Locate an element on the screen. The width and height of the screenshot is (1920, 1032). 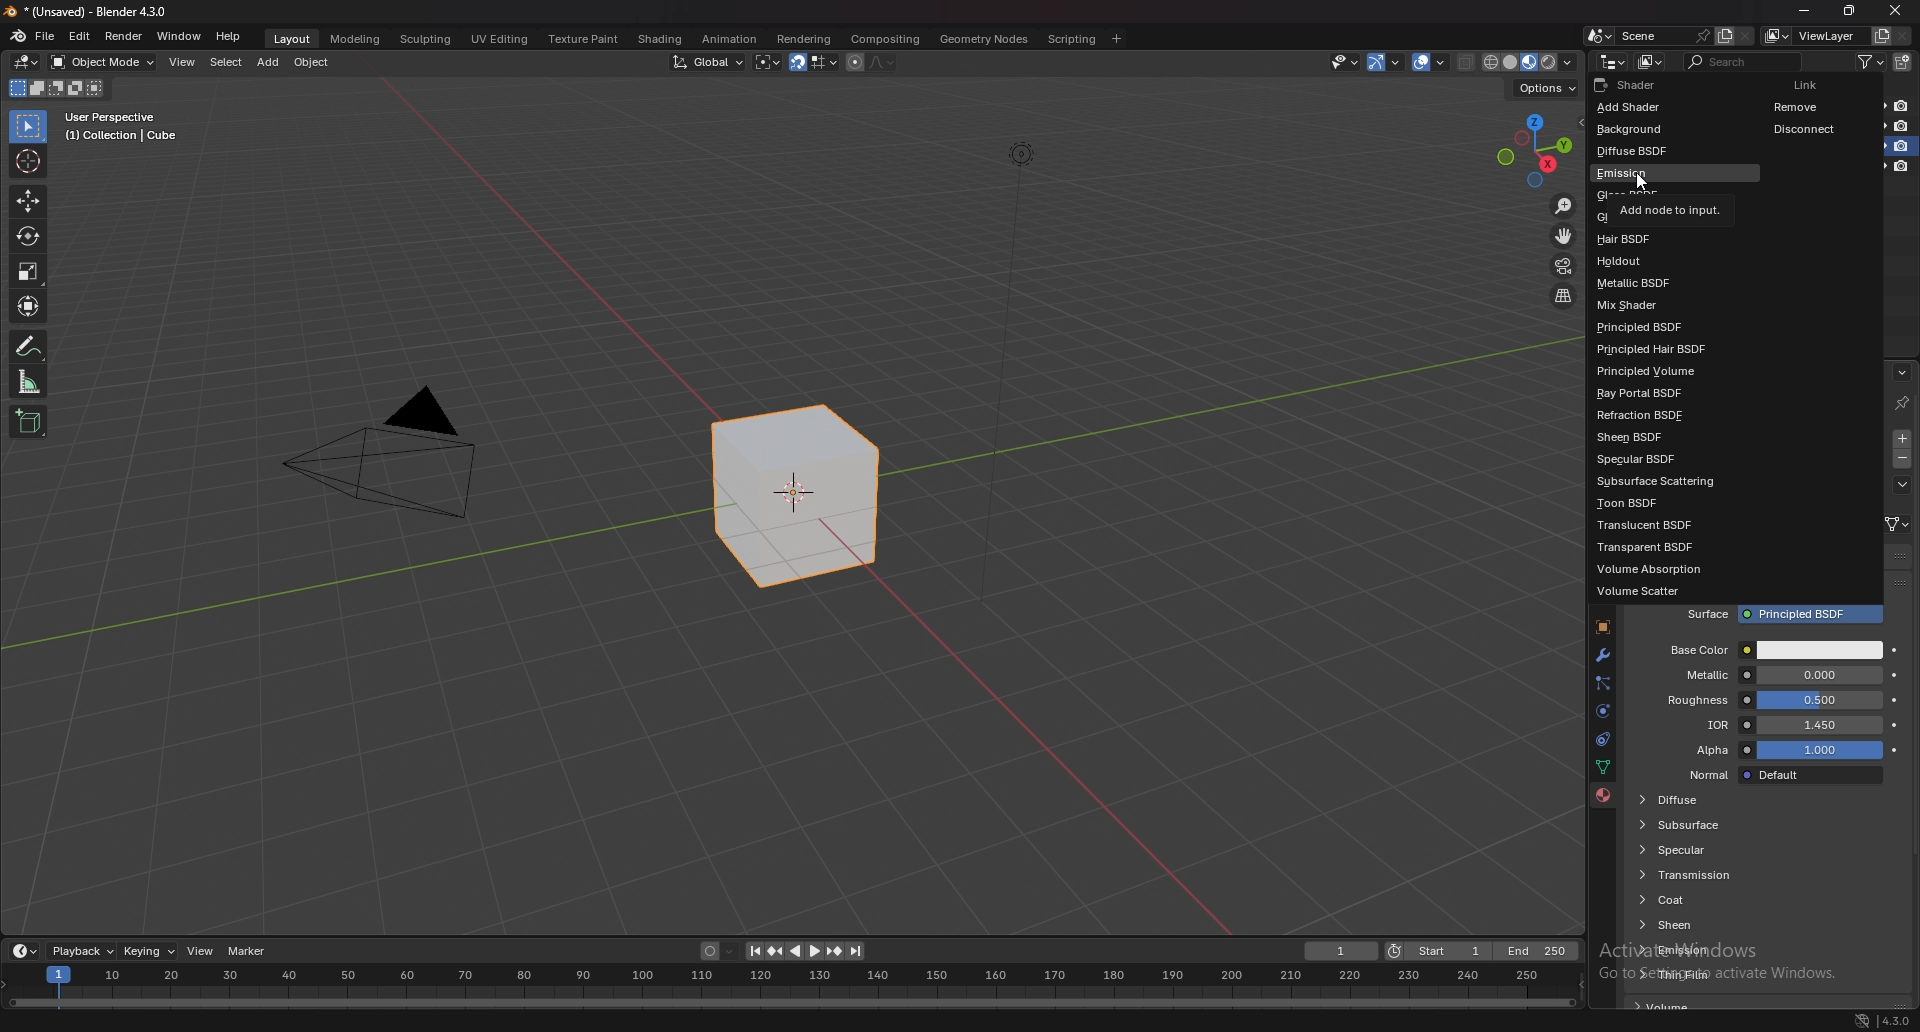
jump to keyframe is located at coordinates (835, 951).